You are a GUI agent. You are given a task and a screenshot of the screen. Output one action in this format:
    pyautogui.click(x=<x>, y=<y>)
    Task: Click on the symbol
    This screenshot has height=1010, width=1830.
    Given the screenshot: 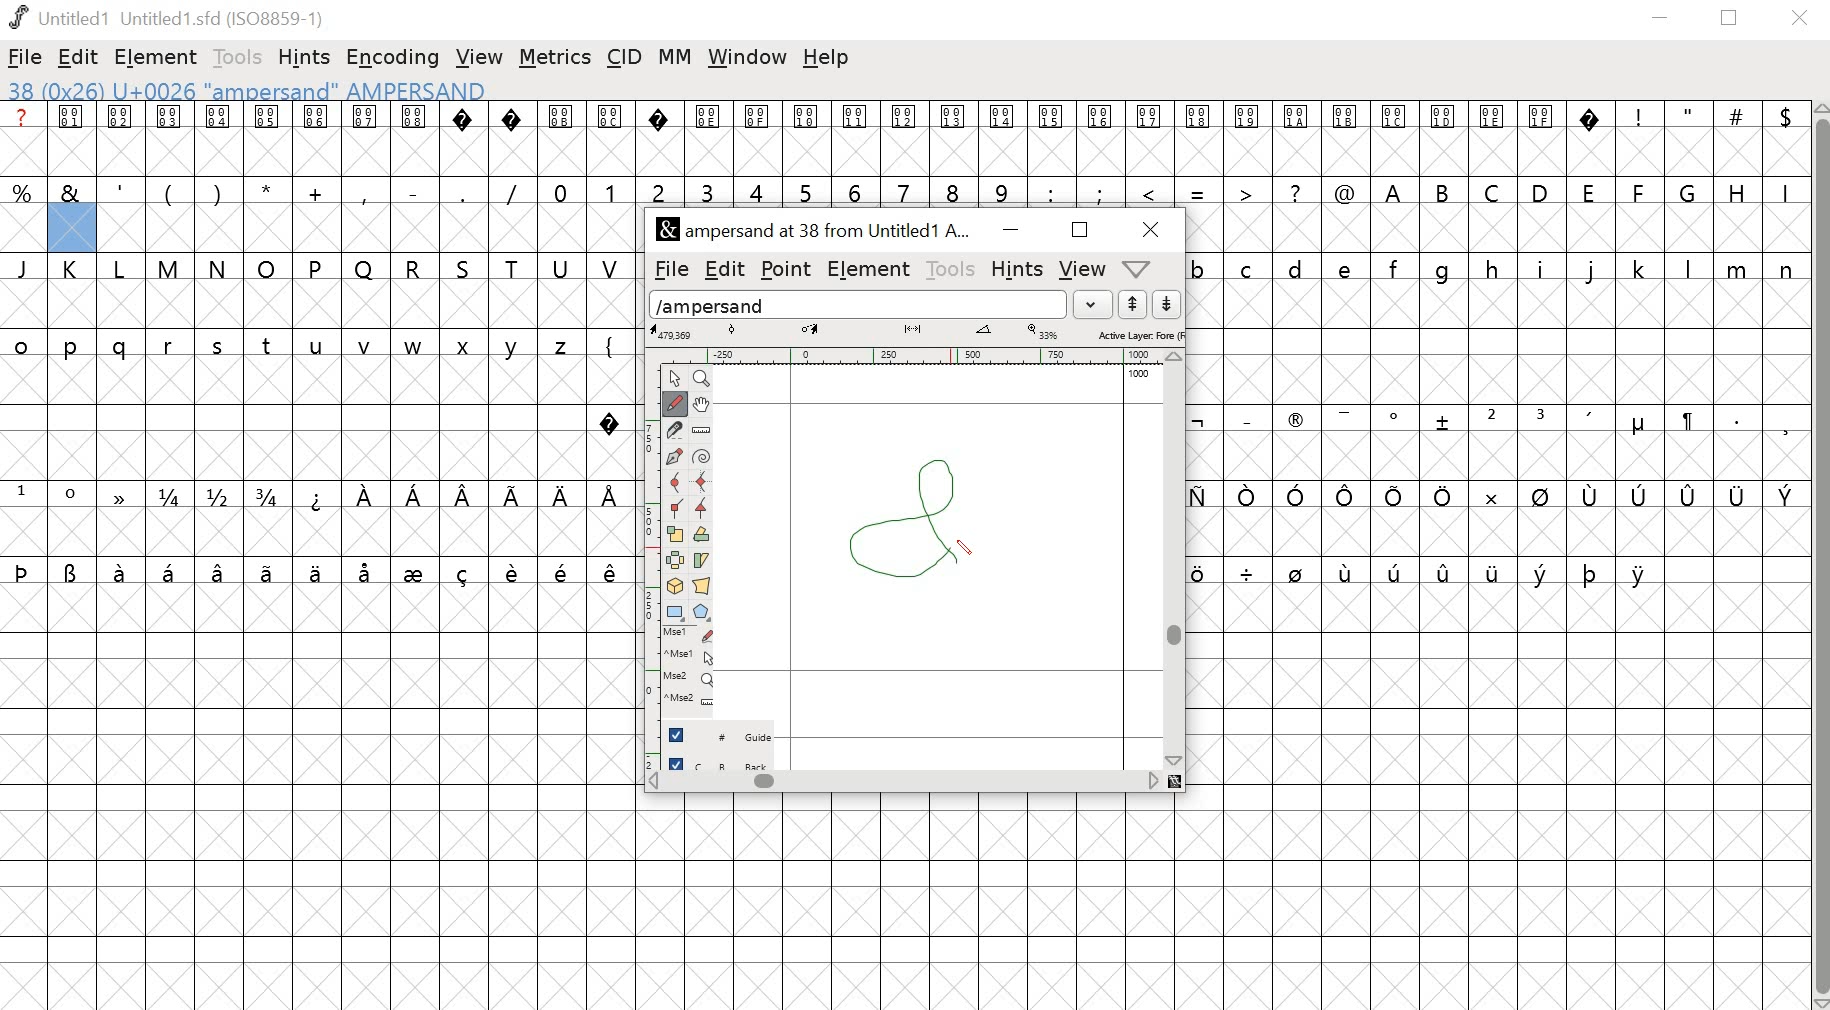 What is the action you would take?
    pyautogui.click(x=1488, y=494)
    